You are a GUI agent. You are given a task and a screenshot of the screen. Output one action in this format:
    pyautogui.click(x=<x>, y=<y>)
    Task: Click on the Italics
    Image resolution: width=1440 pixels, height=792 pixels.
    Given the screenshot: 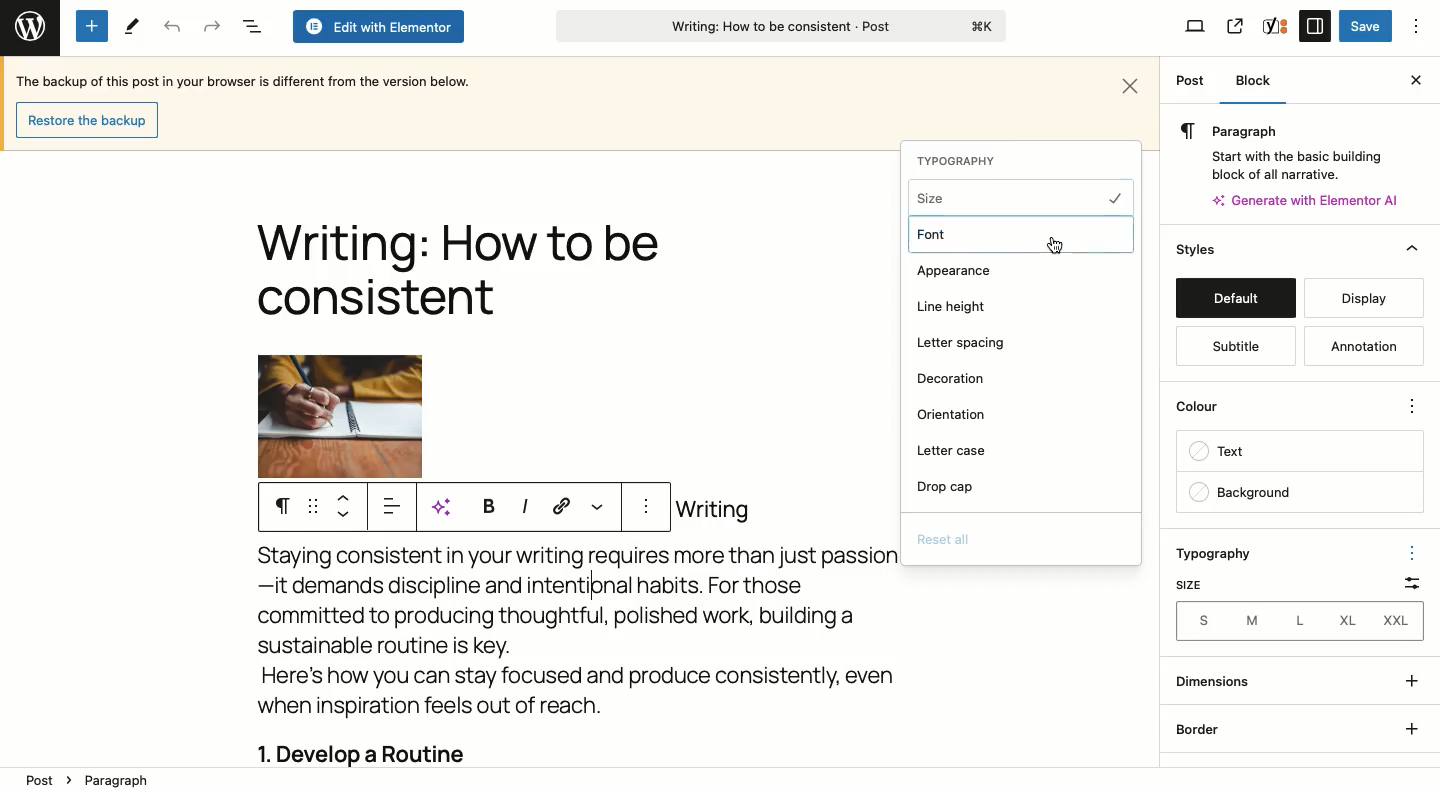 What is the action you would take?
    pyautogui.click(x=524, y=505)
    